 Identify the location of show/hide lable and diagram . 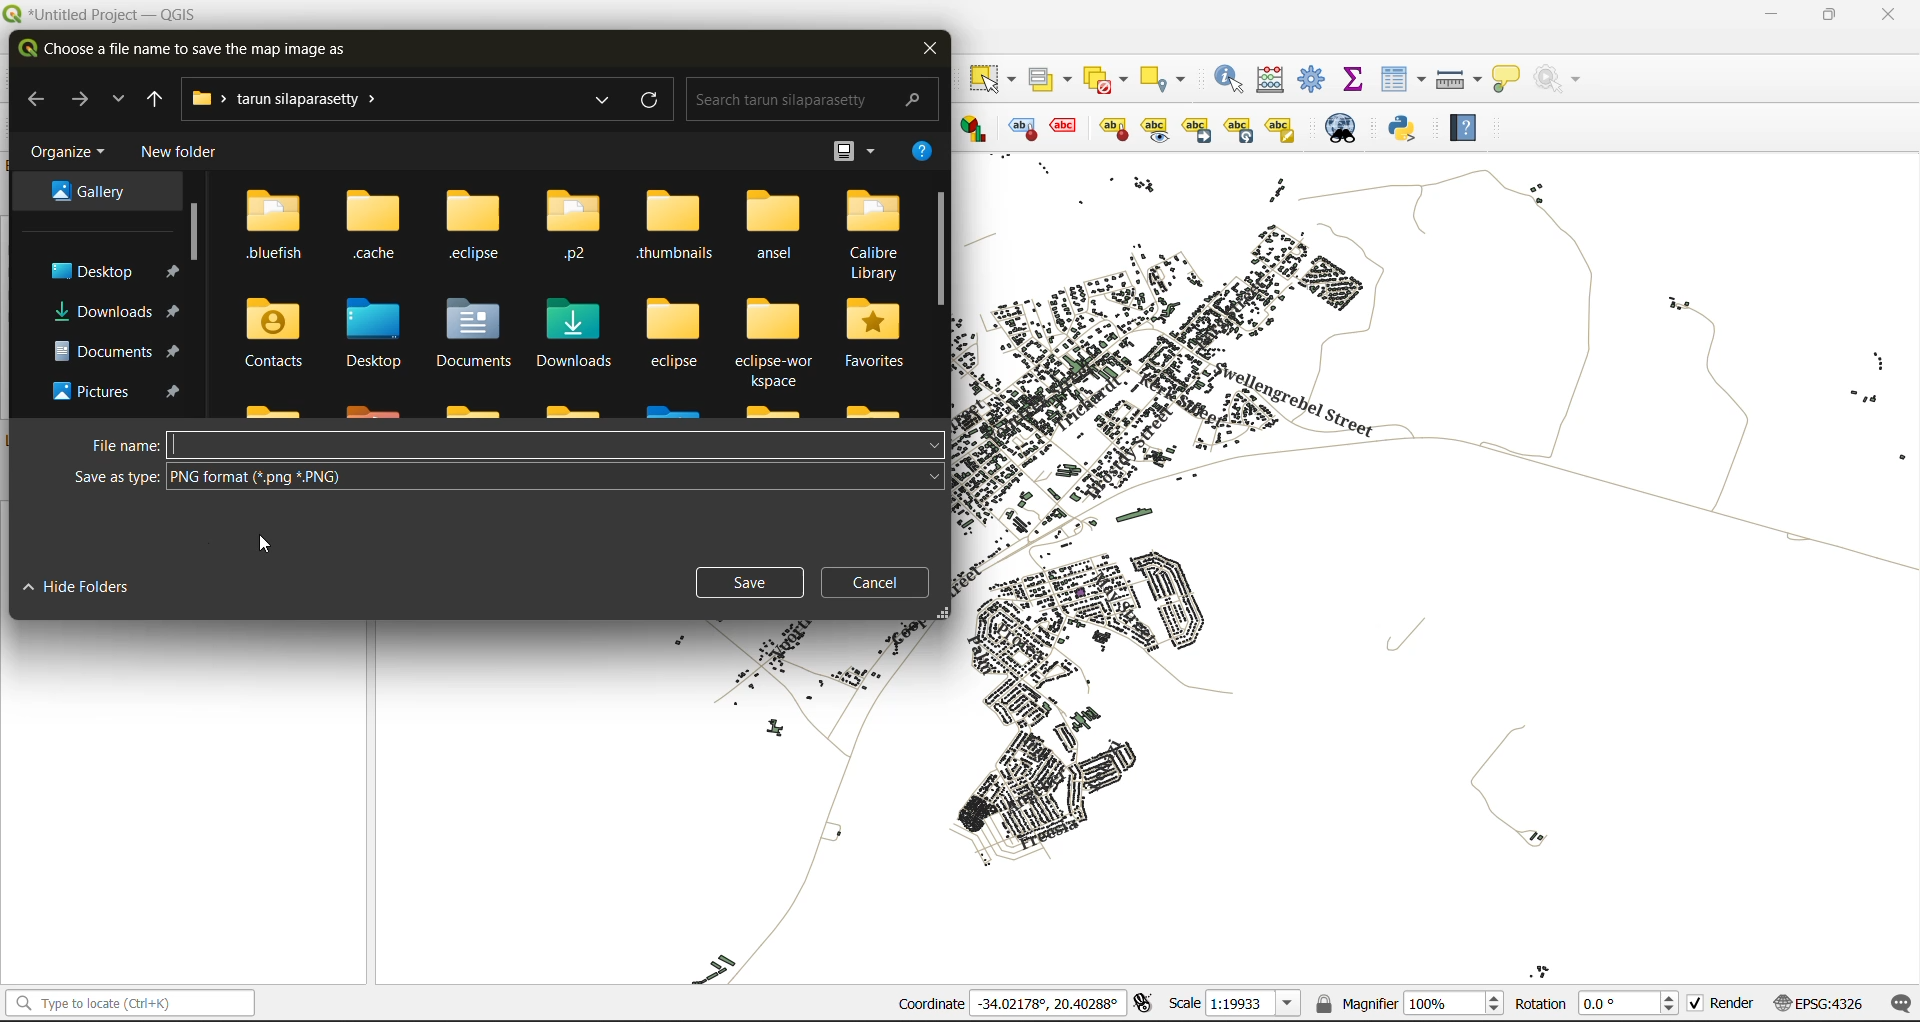
(1112, 127).